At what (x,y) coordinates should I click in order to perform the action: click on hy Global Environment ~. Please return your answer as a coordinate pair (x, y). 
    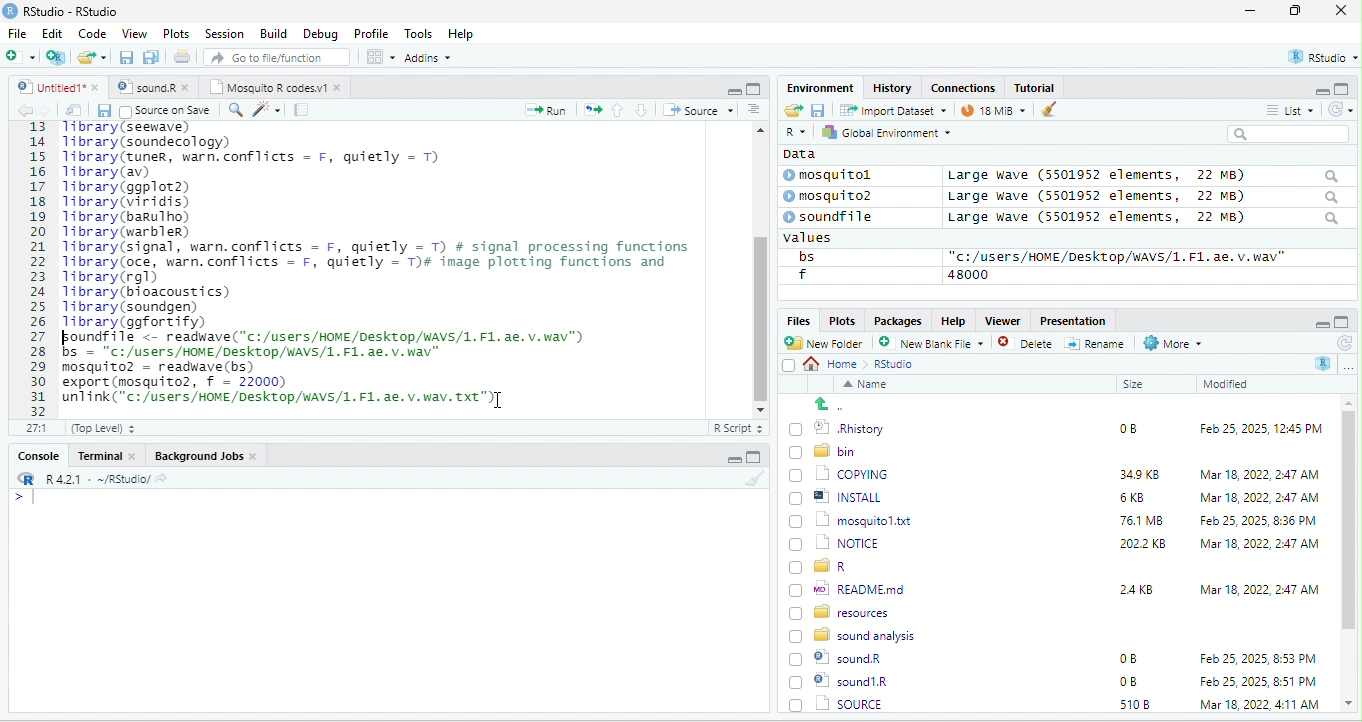
    Looking at the image, I should click on (881, 132).